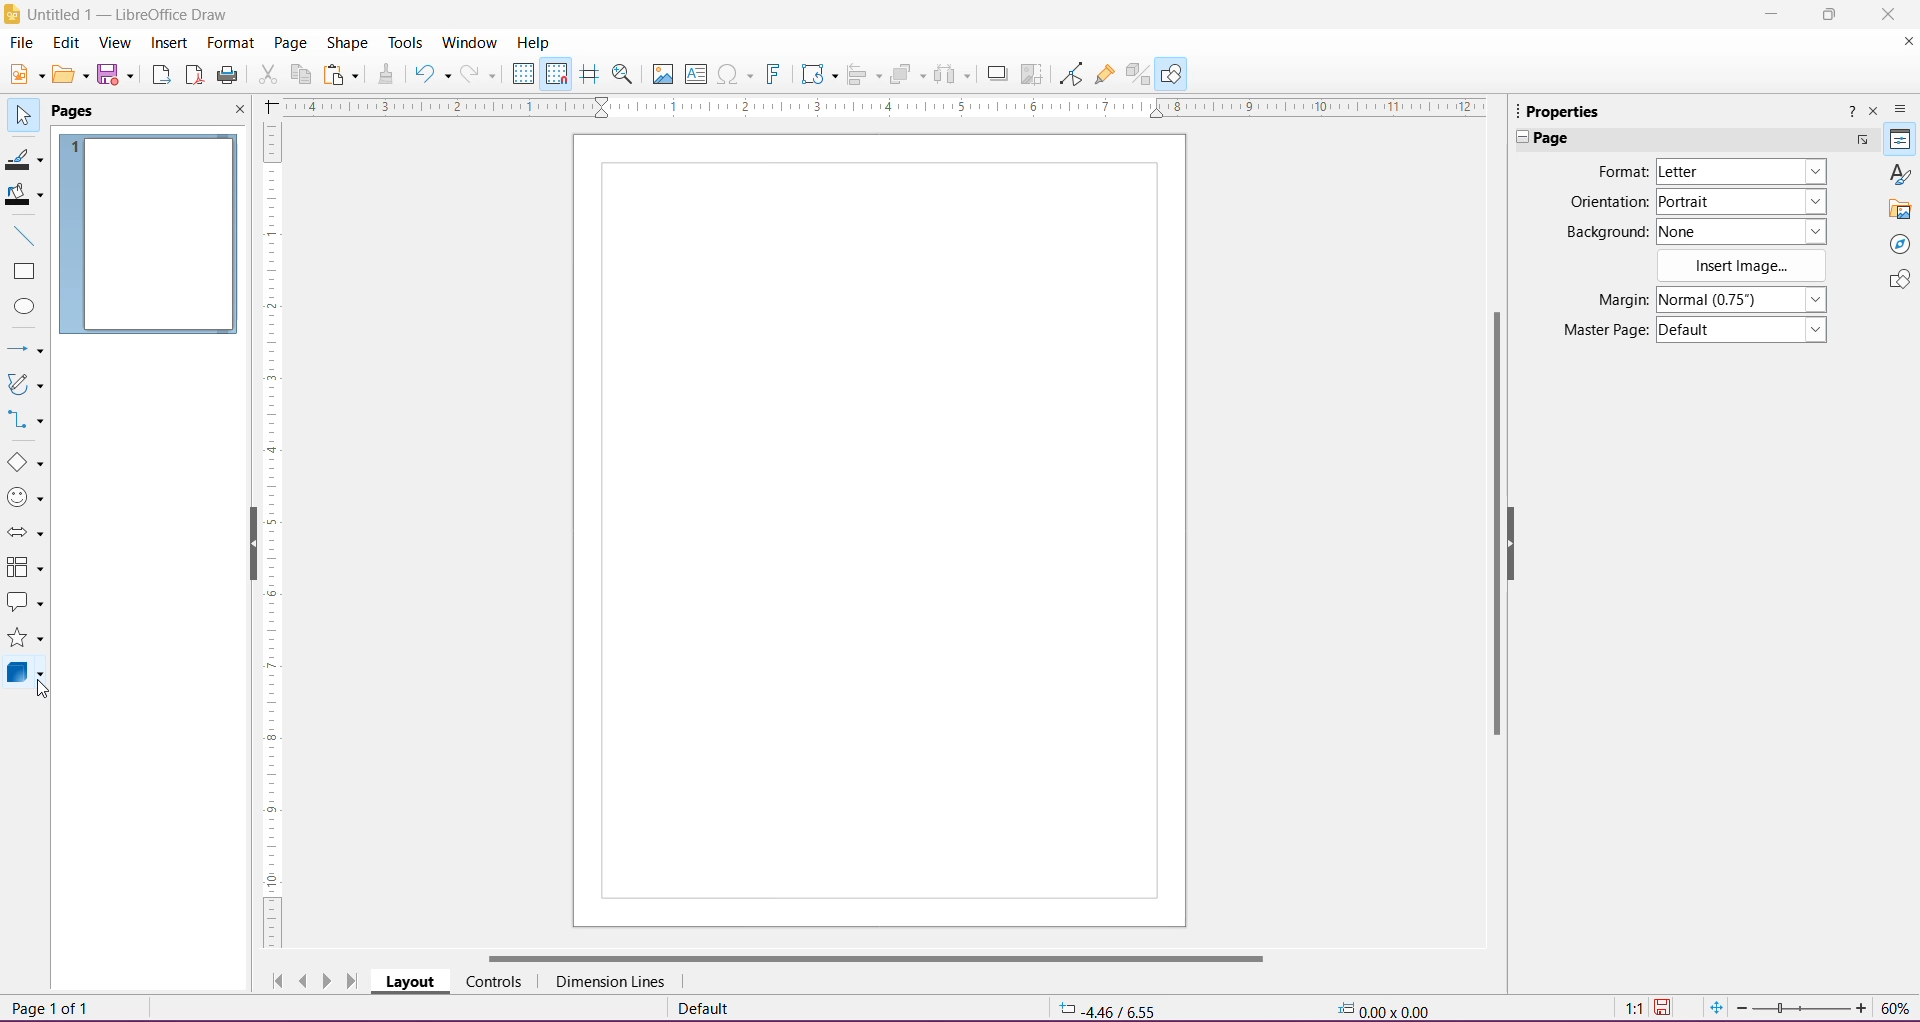 Image resolution: width=1920 pixels, height=1022 pixels. I want to click on Zoom In, so click(1861, 1007).